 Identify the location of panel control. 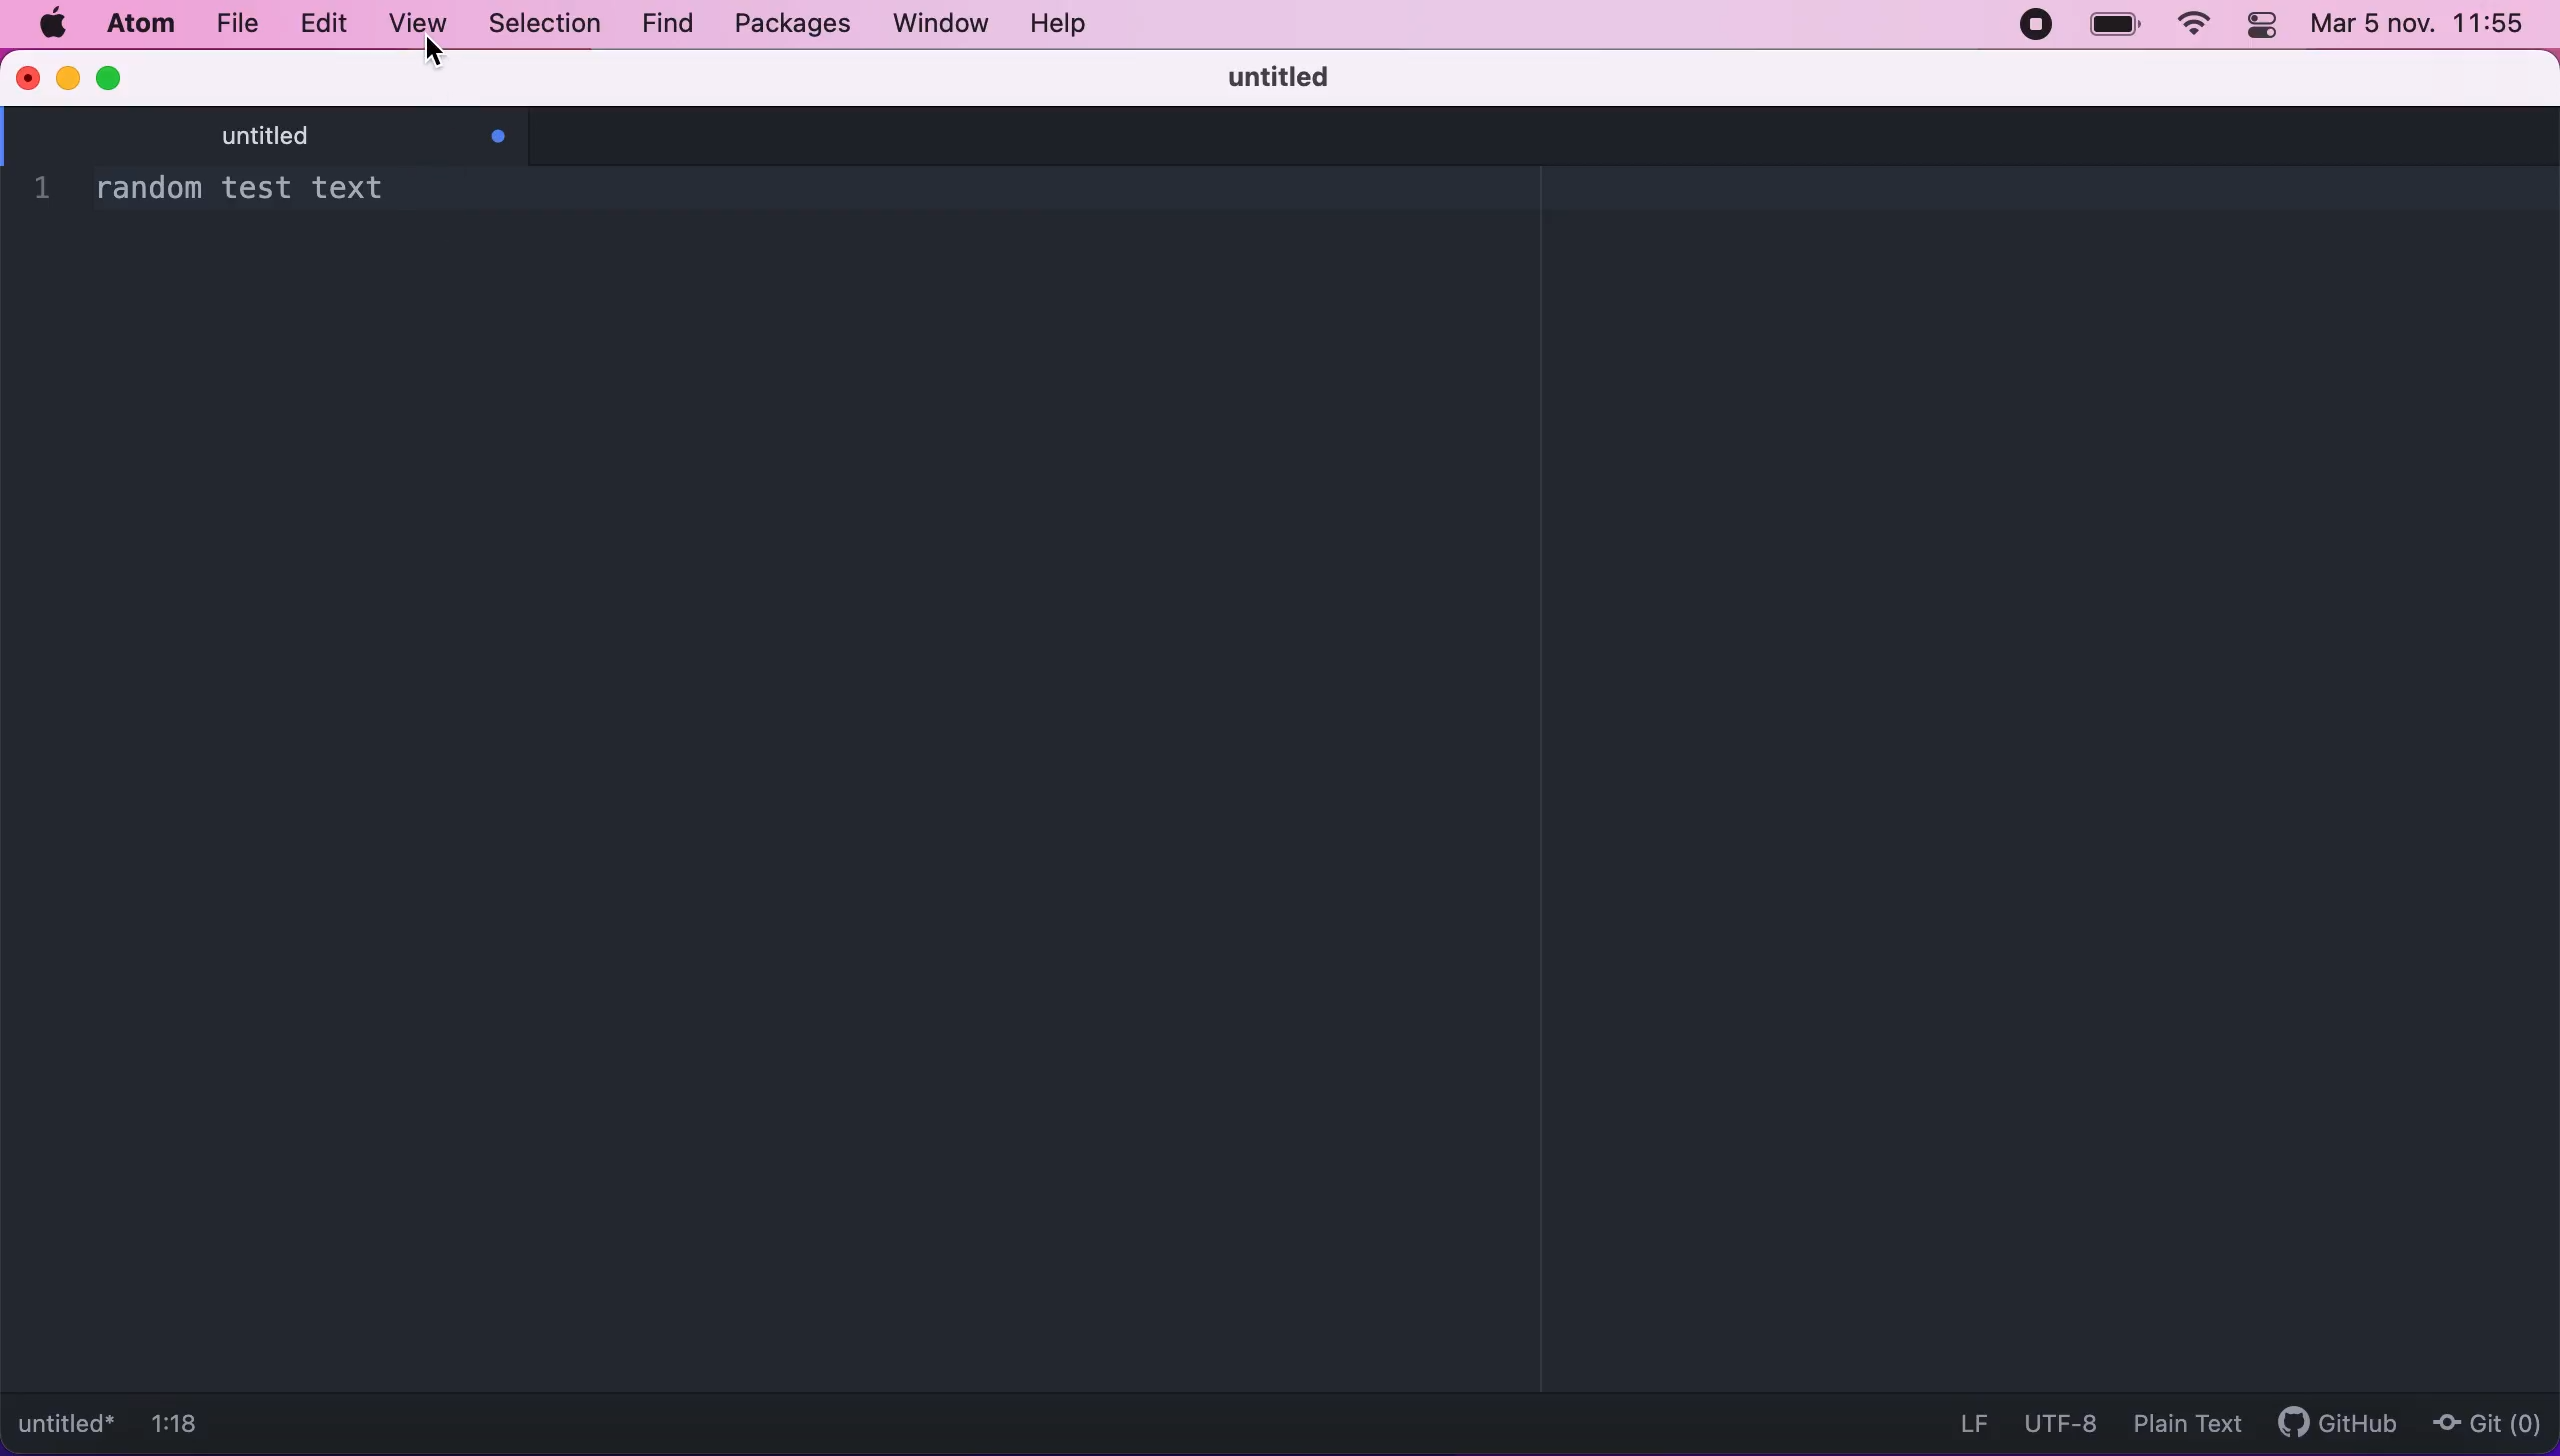
(2261, 28).